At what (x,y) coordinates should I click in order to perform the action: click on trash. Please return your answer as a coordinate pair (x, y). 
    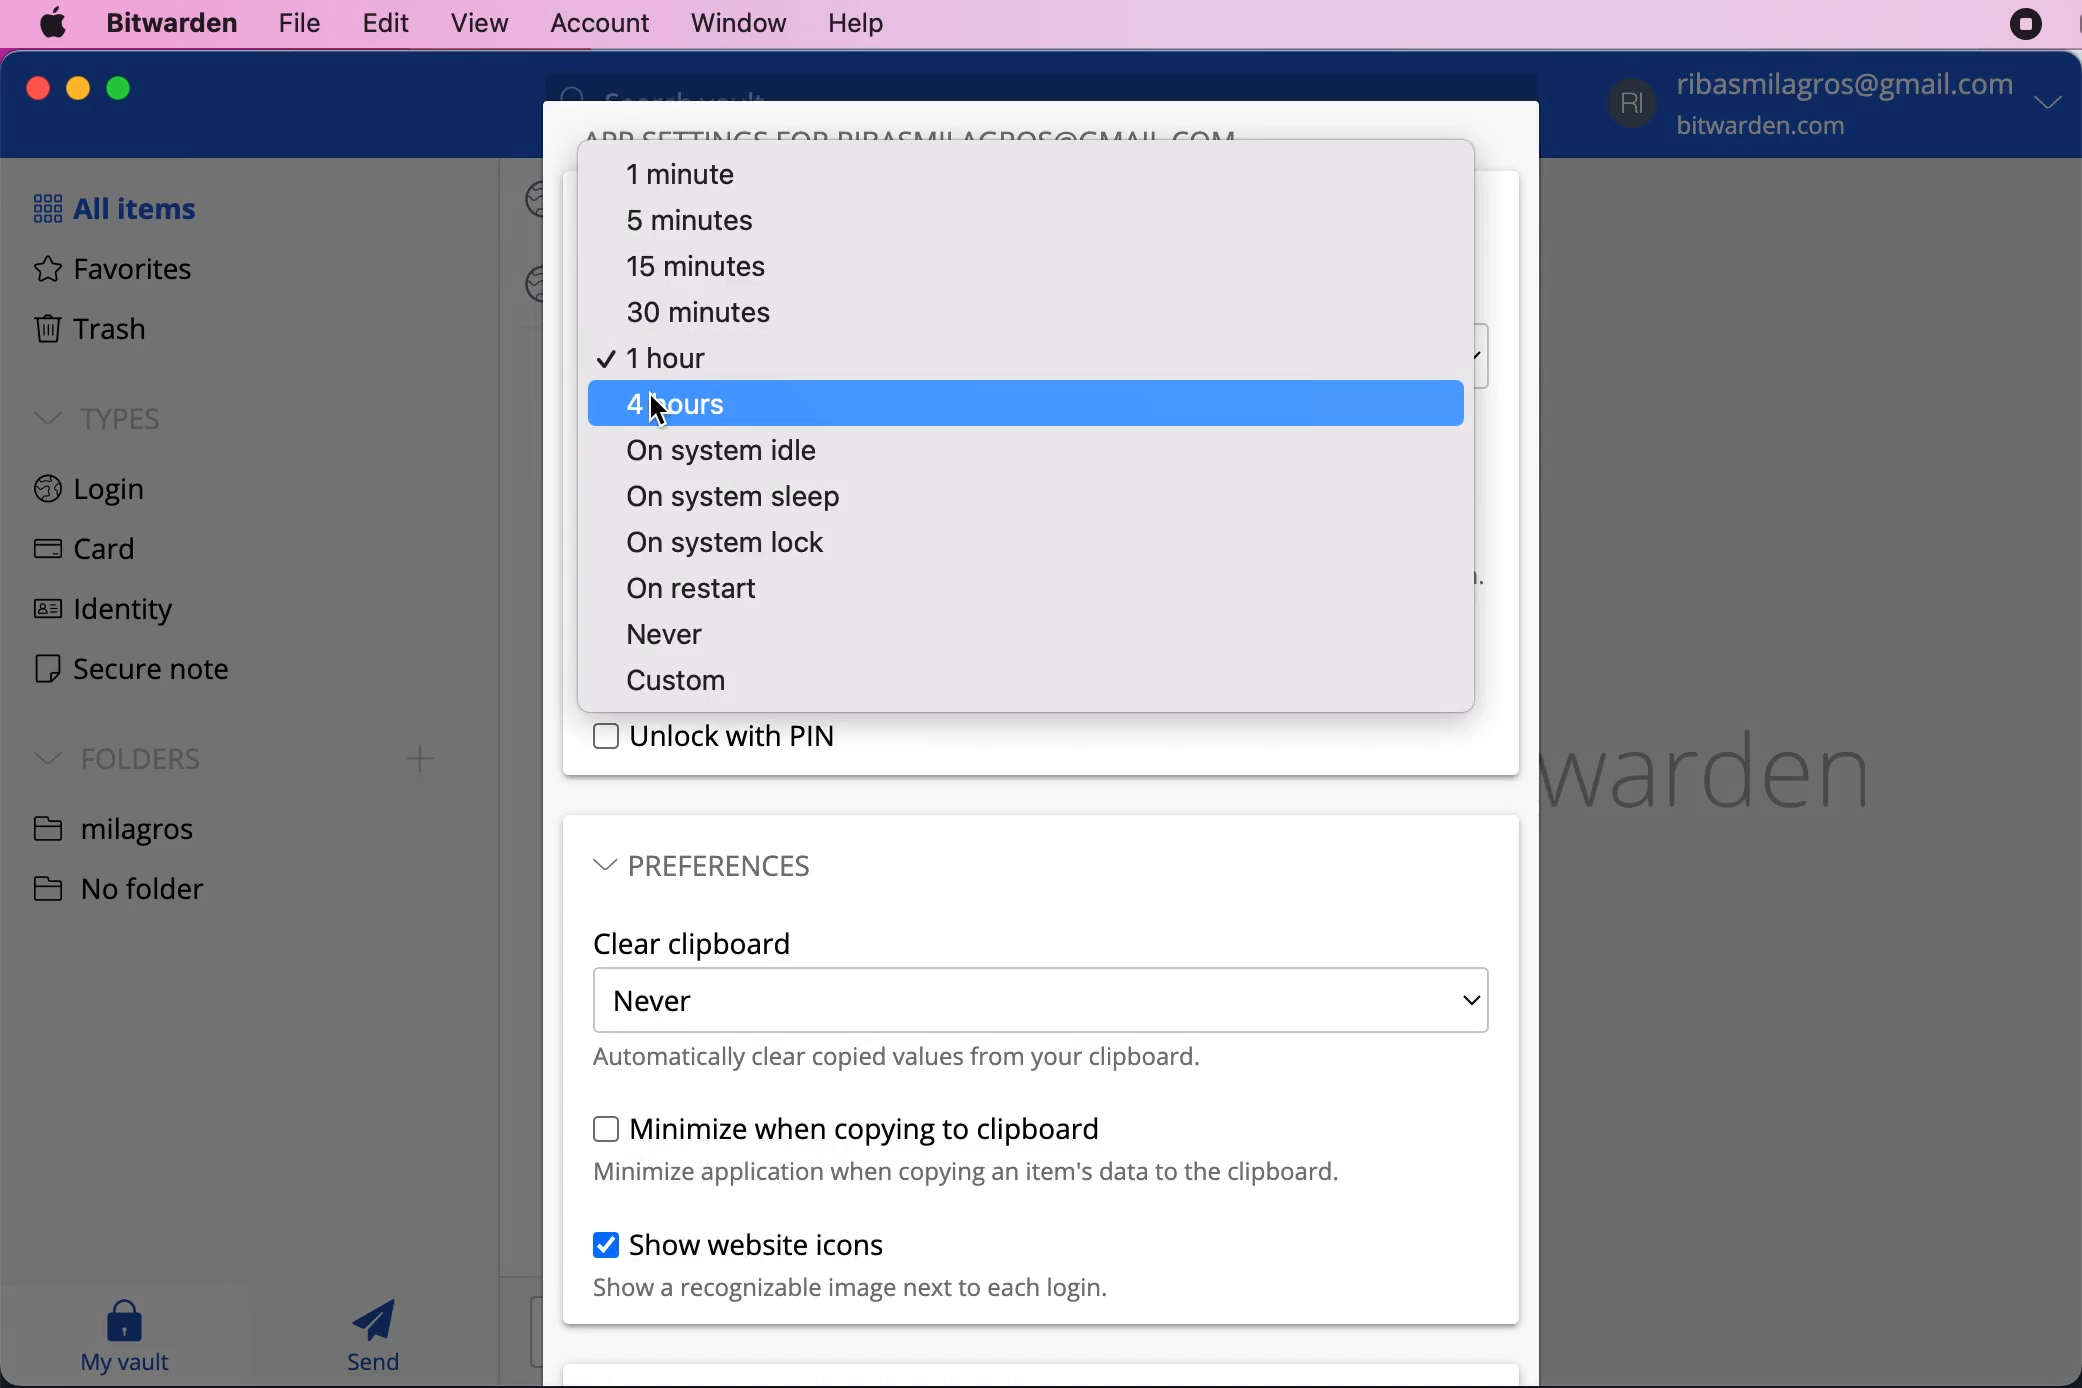
    Looking at the image, I should click on (88, 332).